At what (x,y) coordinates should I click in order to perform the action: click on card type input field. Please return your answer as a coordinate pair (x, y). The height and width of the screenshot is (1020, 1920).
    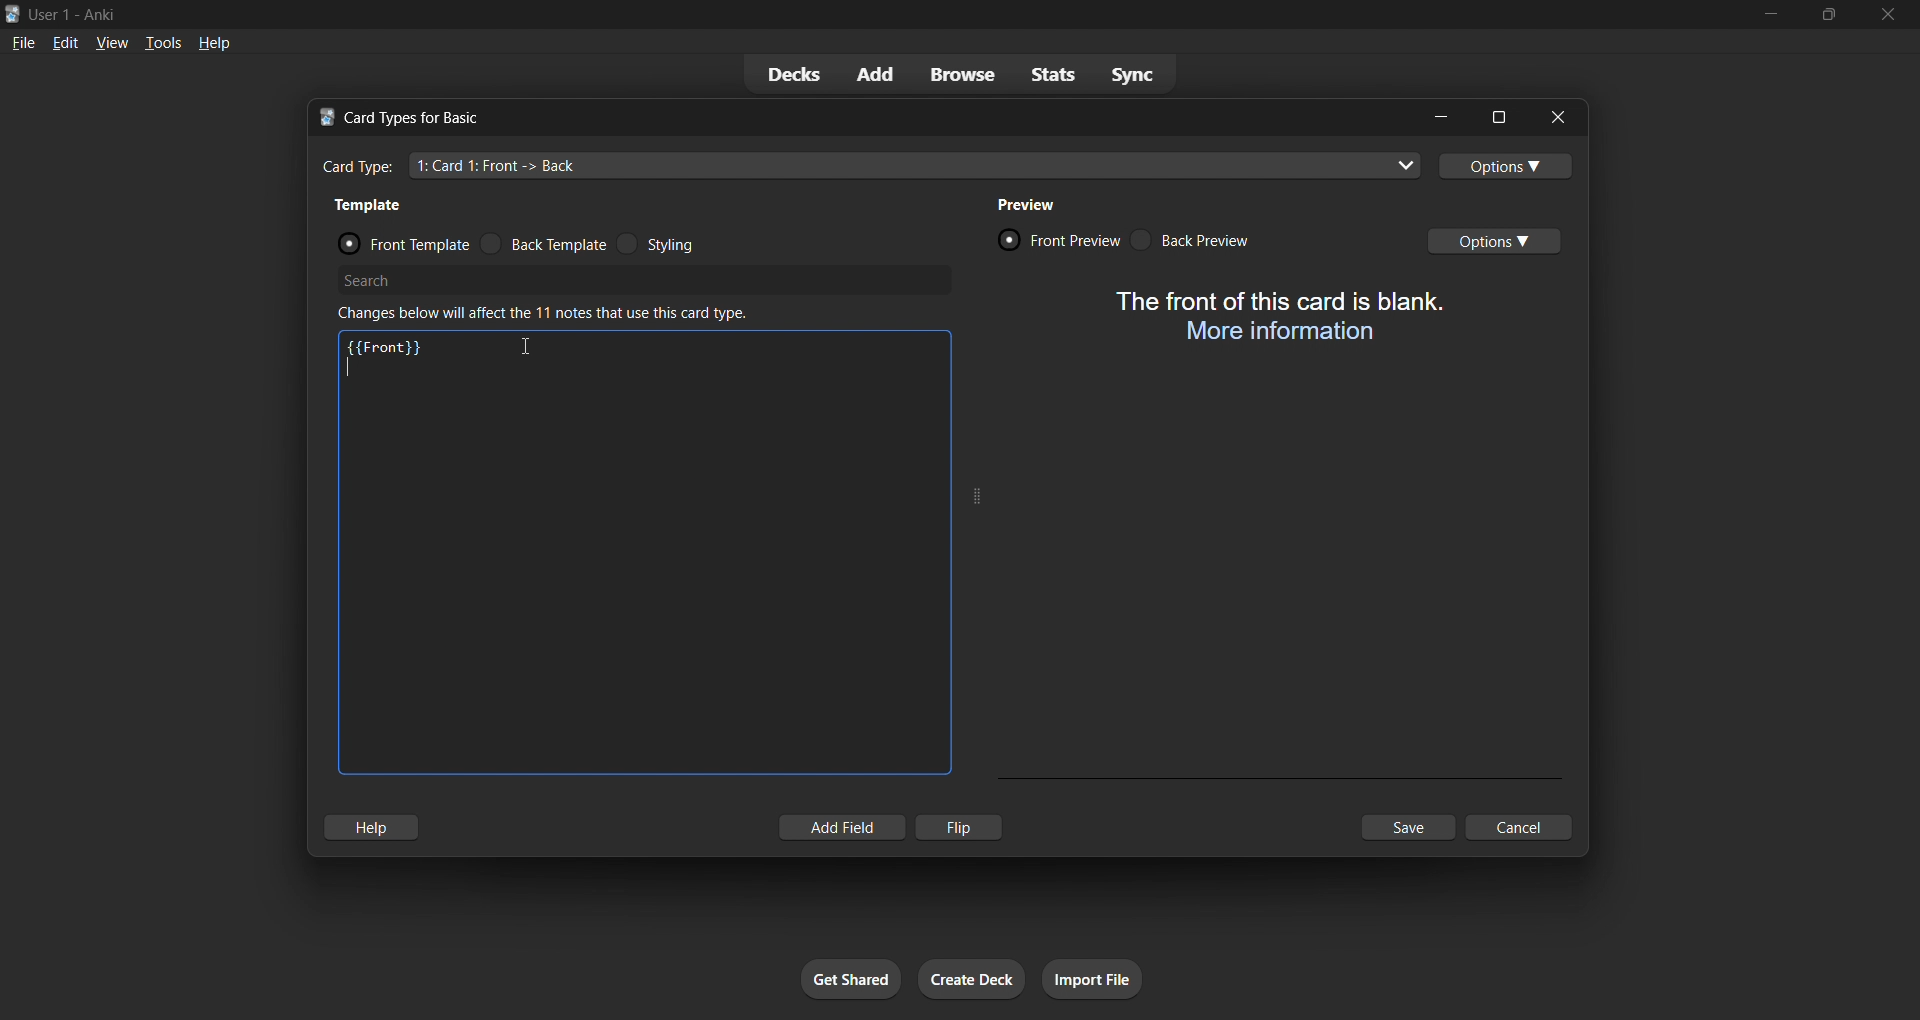
    Looking at the image, I should click on (870, 167).